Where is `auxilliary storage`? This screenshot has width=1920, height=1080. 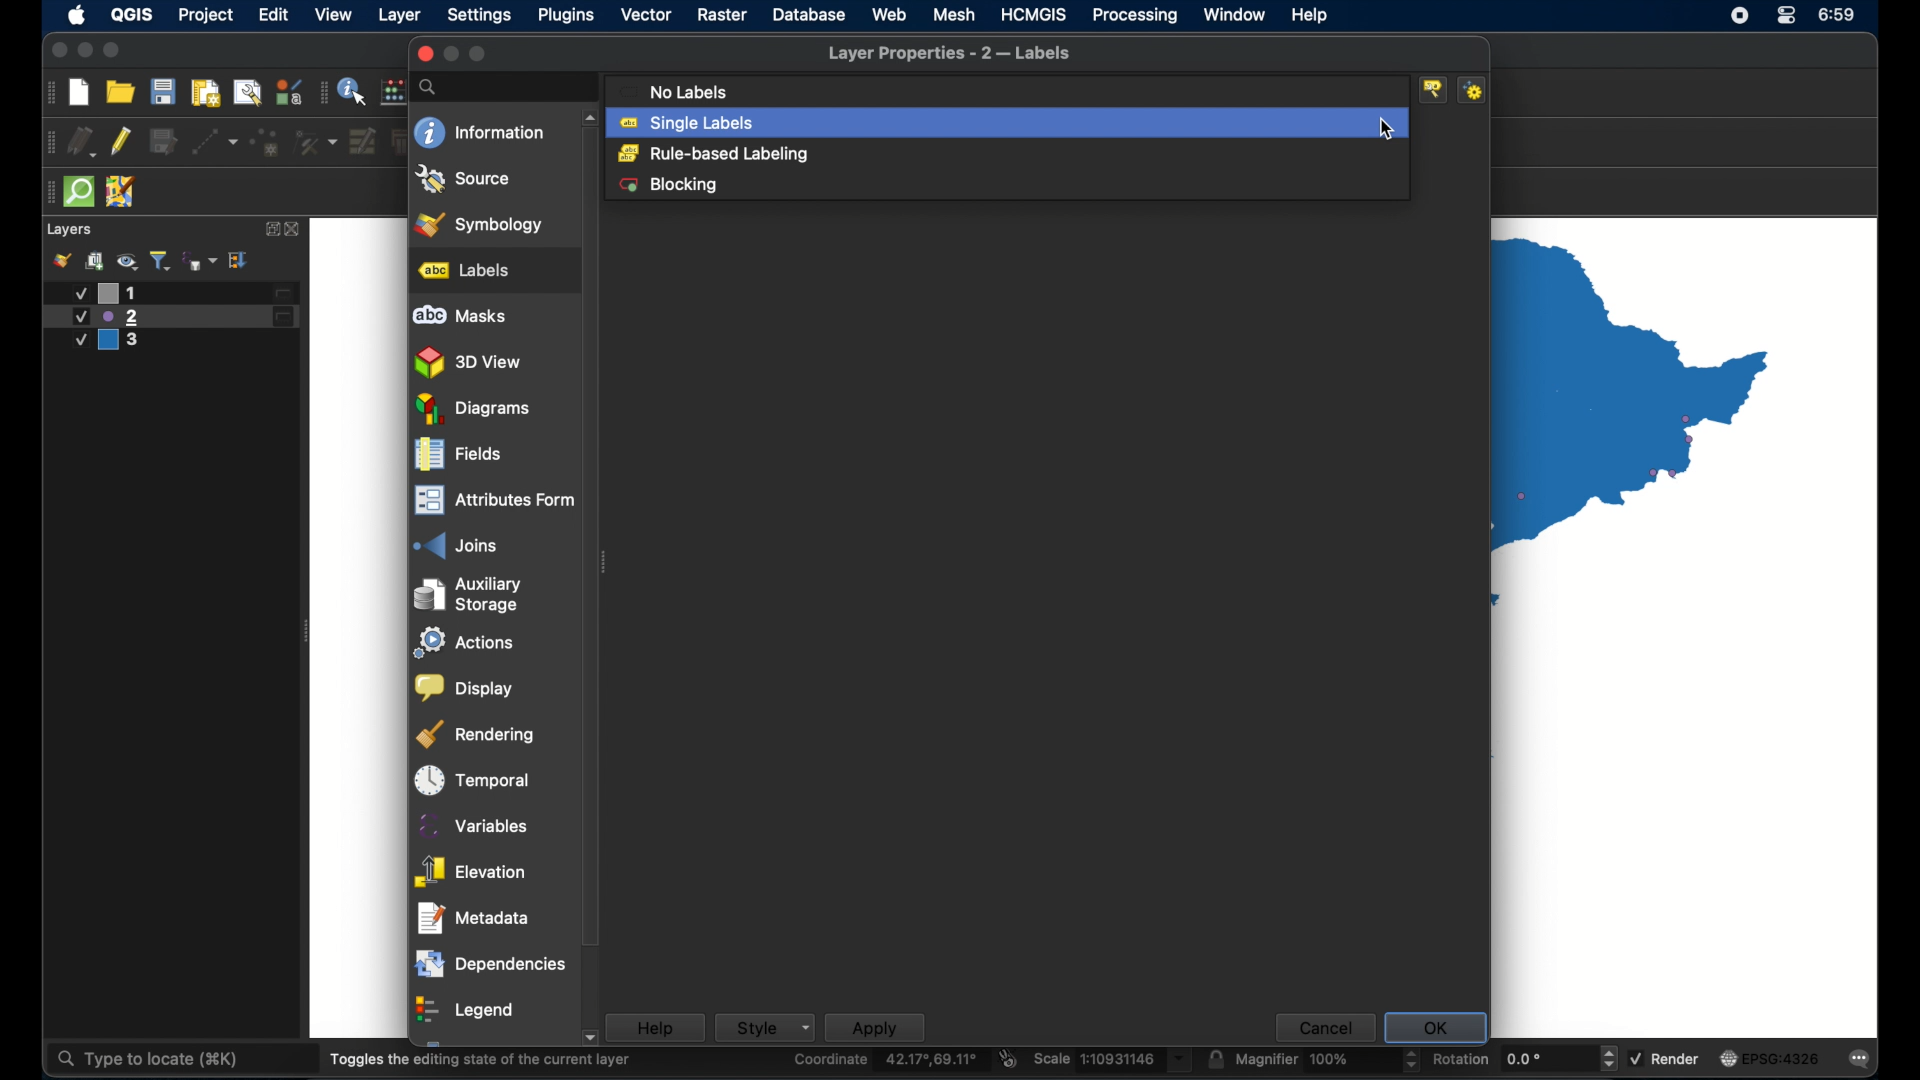 auxilliary storage is located at coordinates (474, 594).